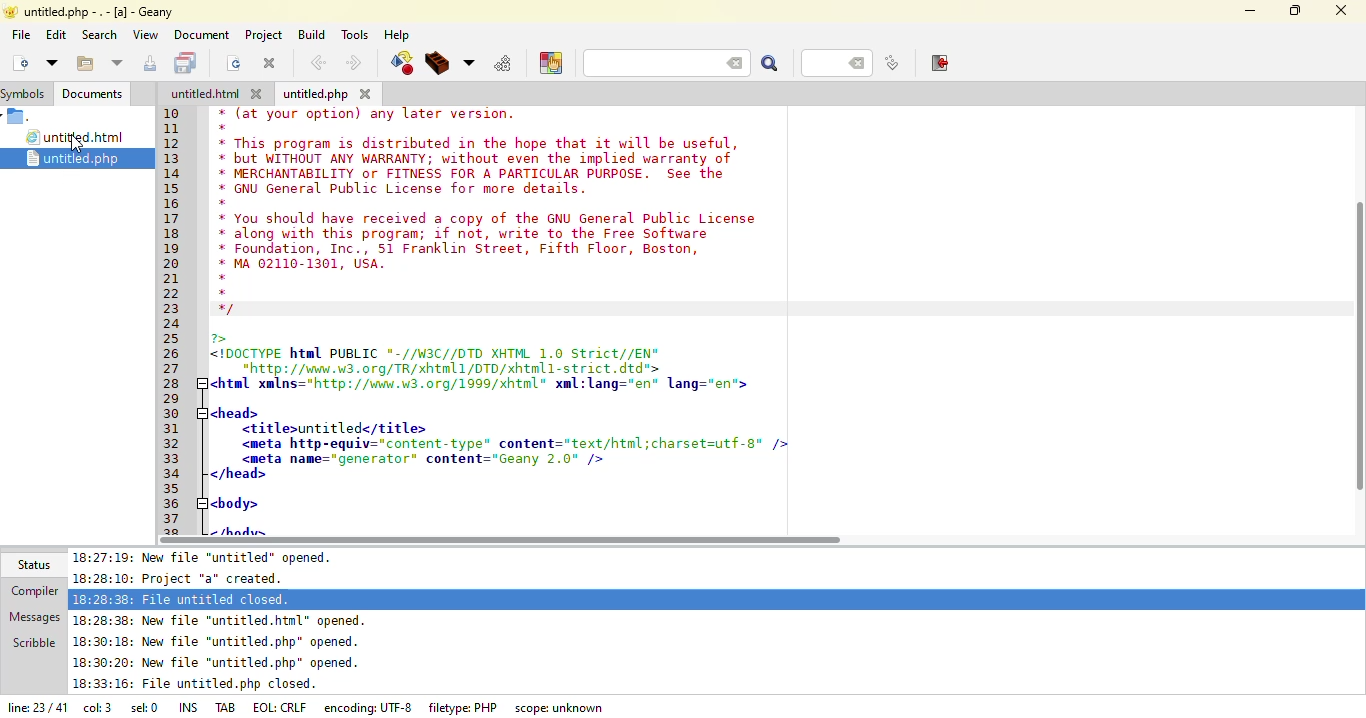  Describe the element at coordinates (164, 320) in the screenshot. I see `line number` at that location.